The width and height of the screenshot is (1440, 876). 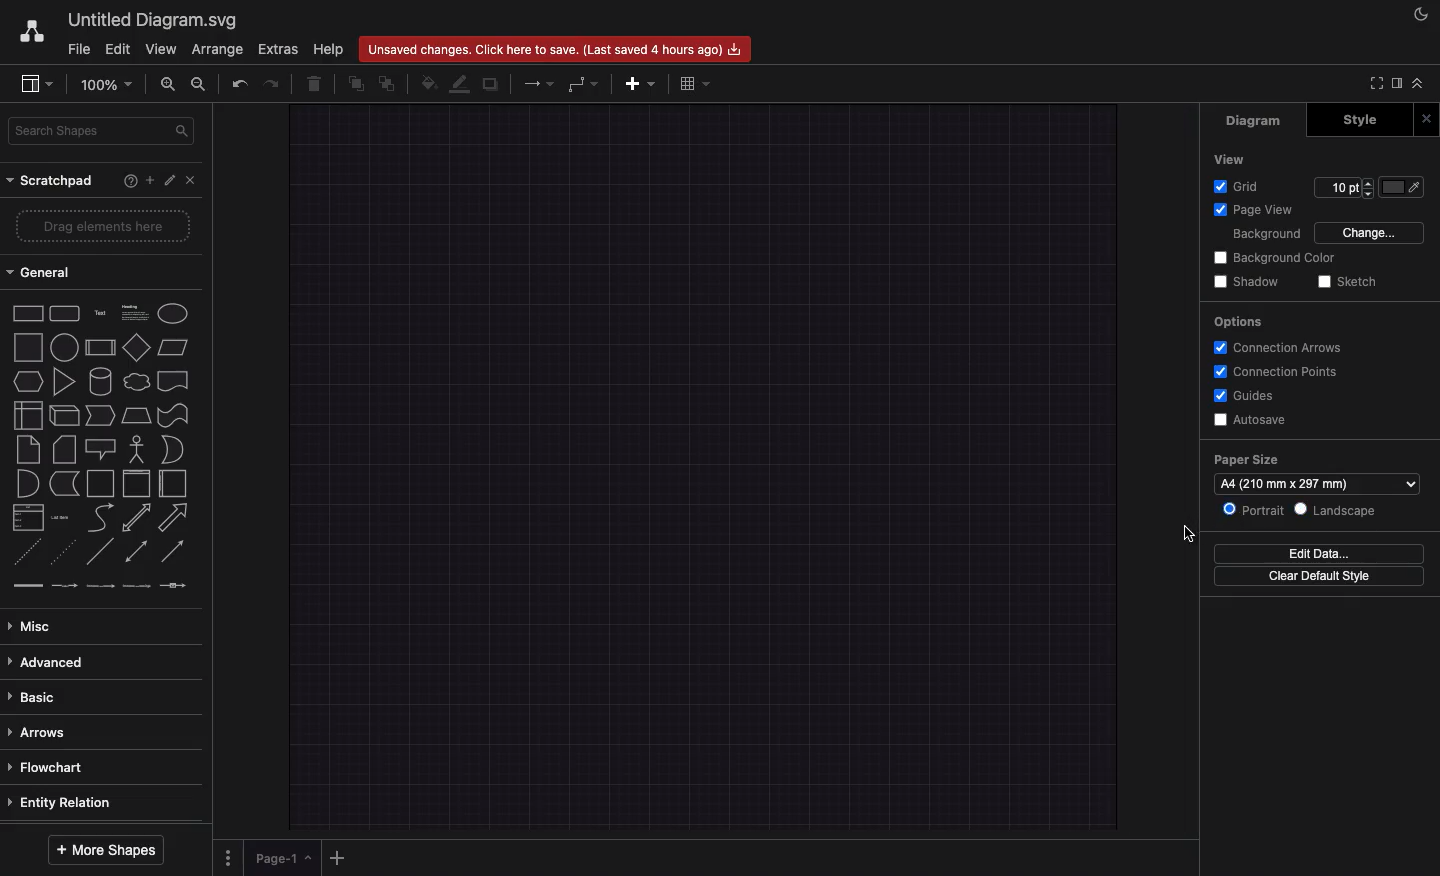 I want to click on Untitled diagrams, so click(x=150, y=23).